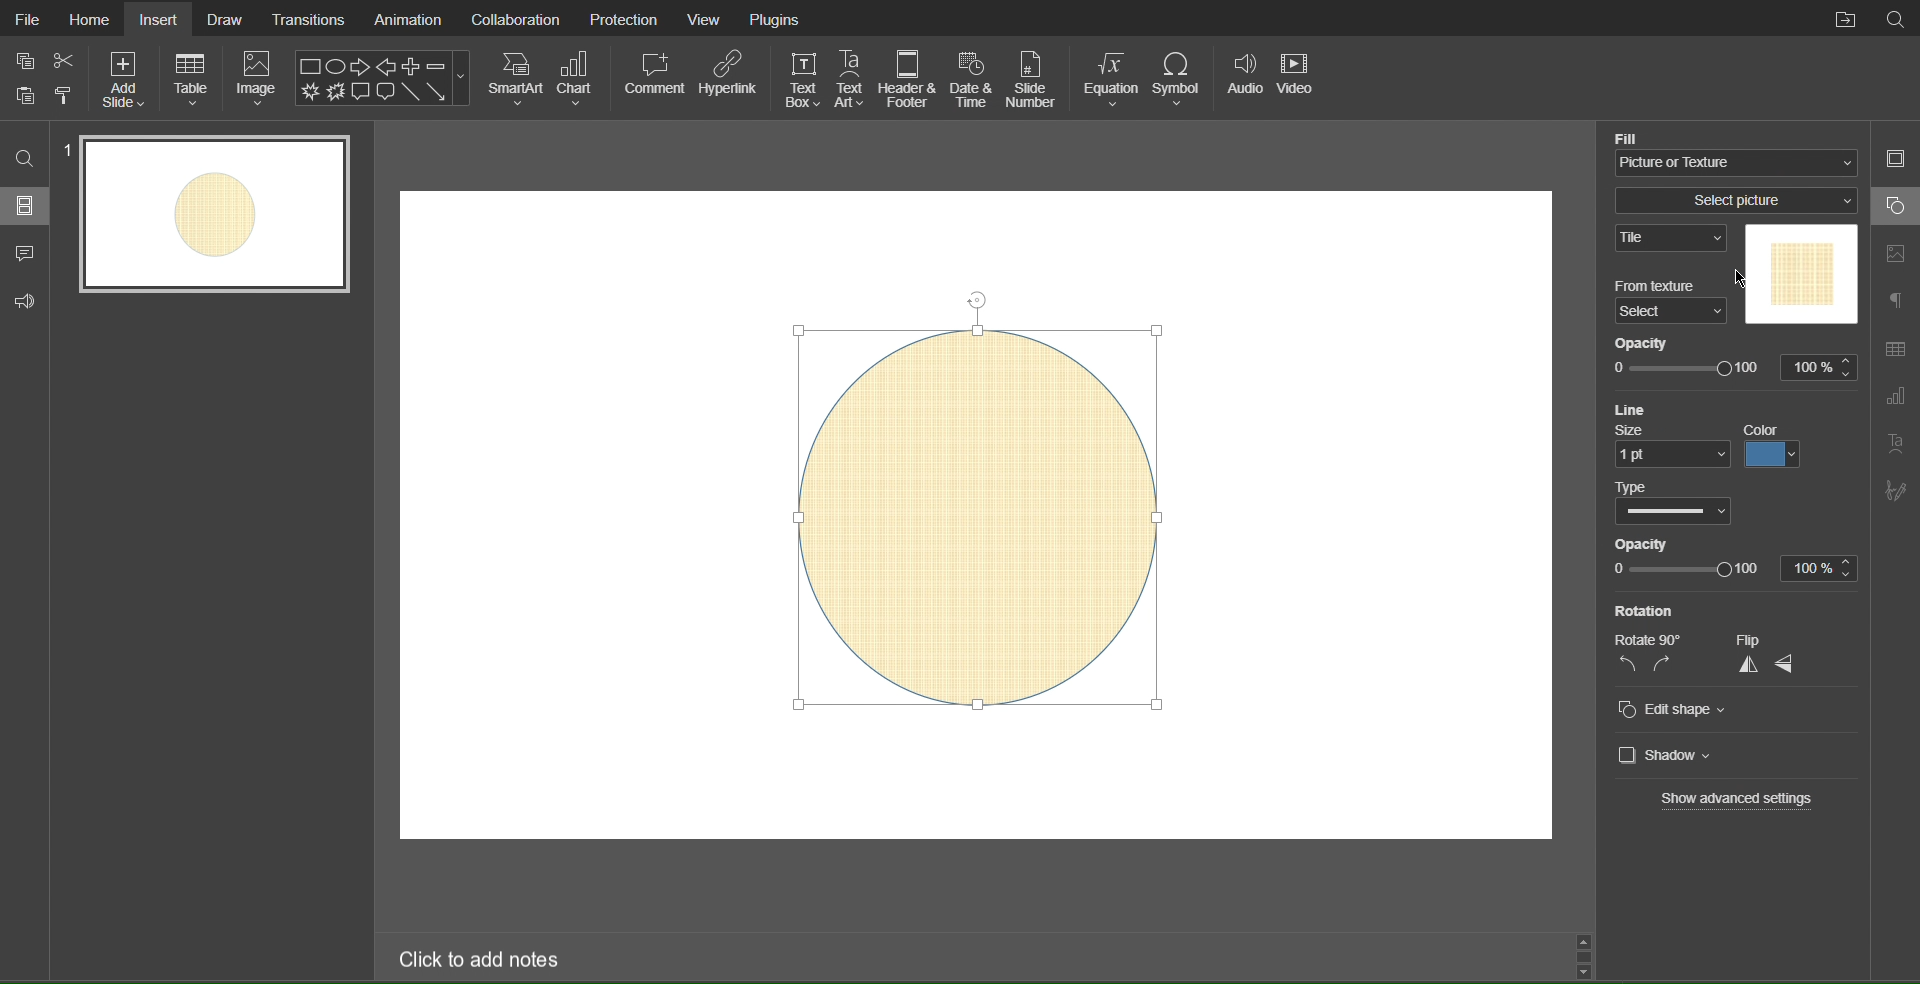  What do you see at coordinates (1897, 20) in the screenshot?
I see `Search` at bounding box center [1897, 20].